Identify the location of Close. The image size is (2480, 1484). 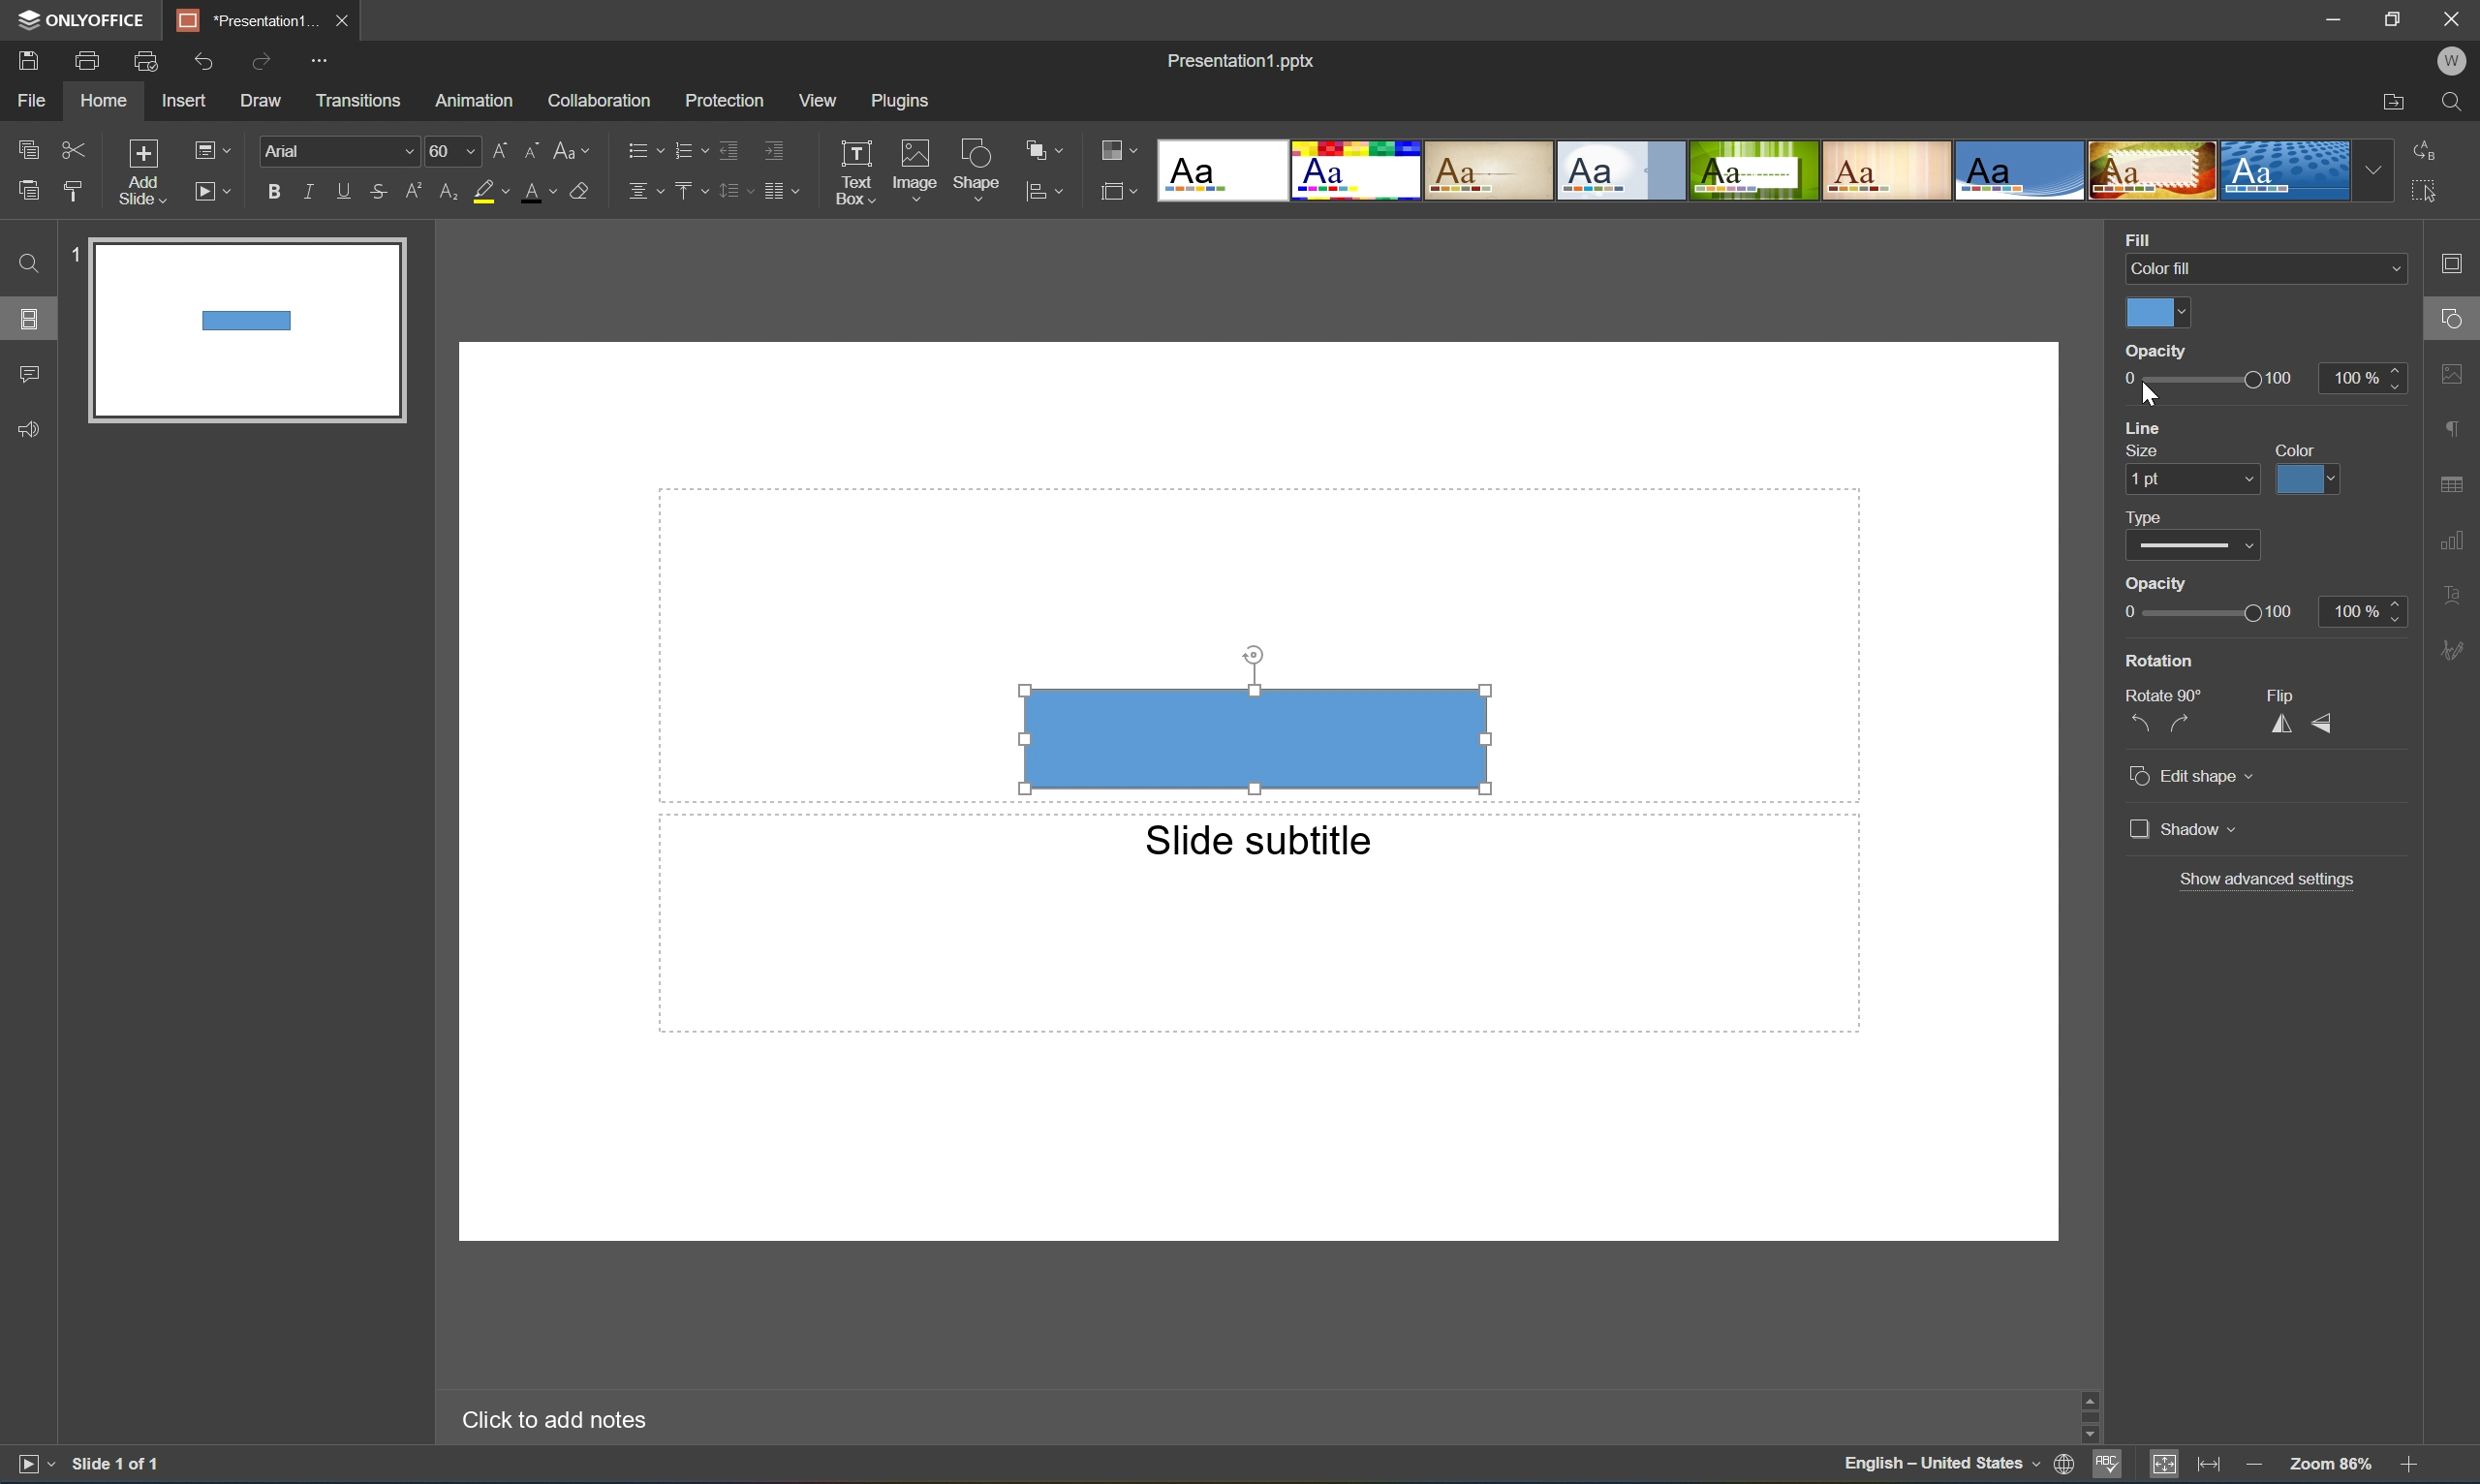
(343, 19).